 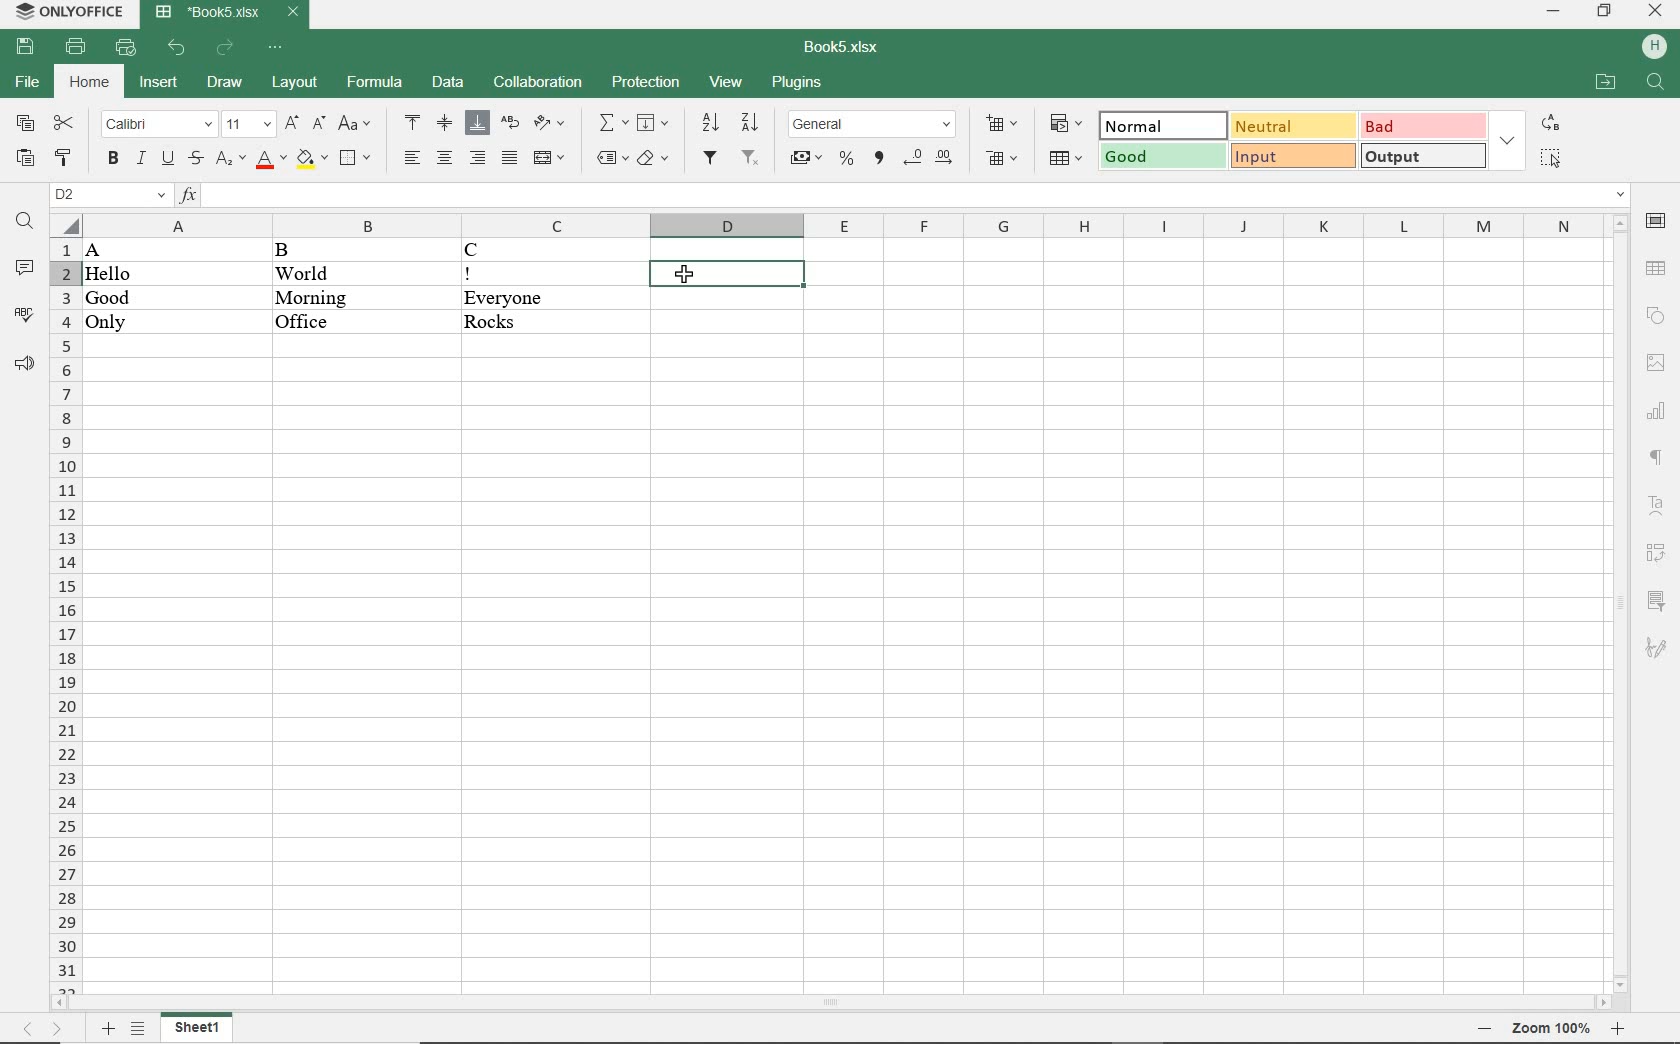 What do you see at coordinates (609, 158) in the screenshot?
I see `NAMED RANGES` at bounding box center [609, 158].